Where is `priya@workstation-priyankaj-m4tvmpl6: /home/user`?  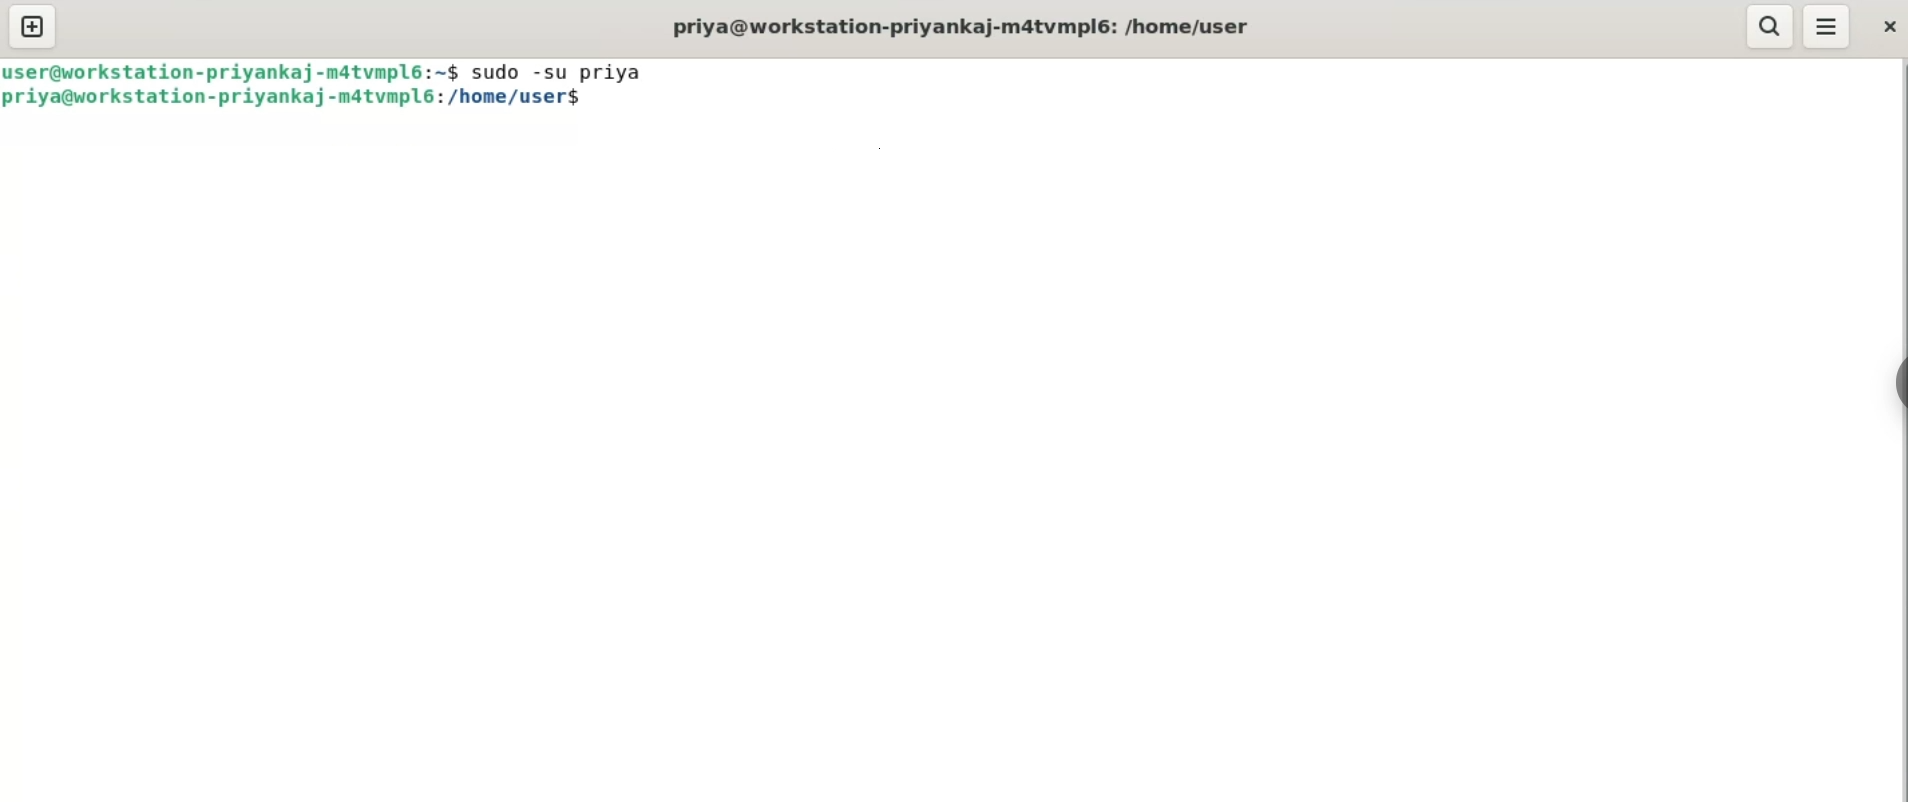
priya@workstation-priyankaj-m4tvmpl6: /home/user is located at coordinates (965, 25).